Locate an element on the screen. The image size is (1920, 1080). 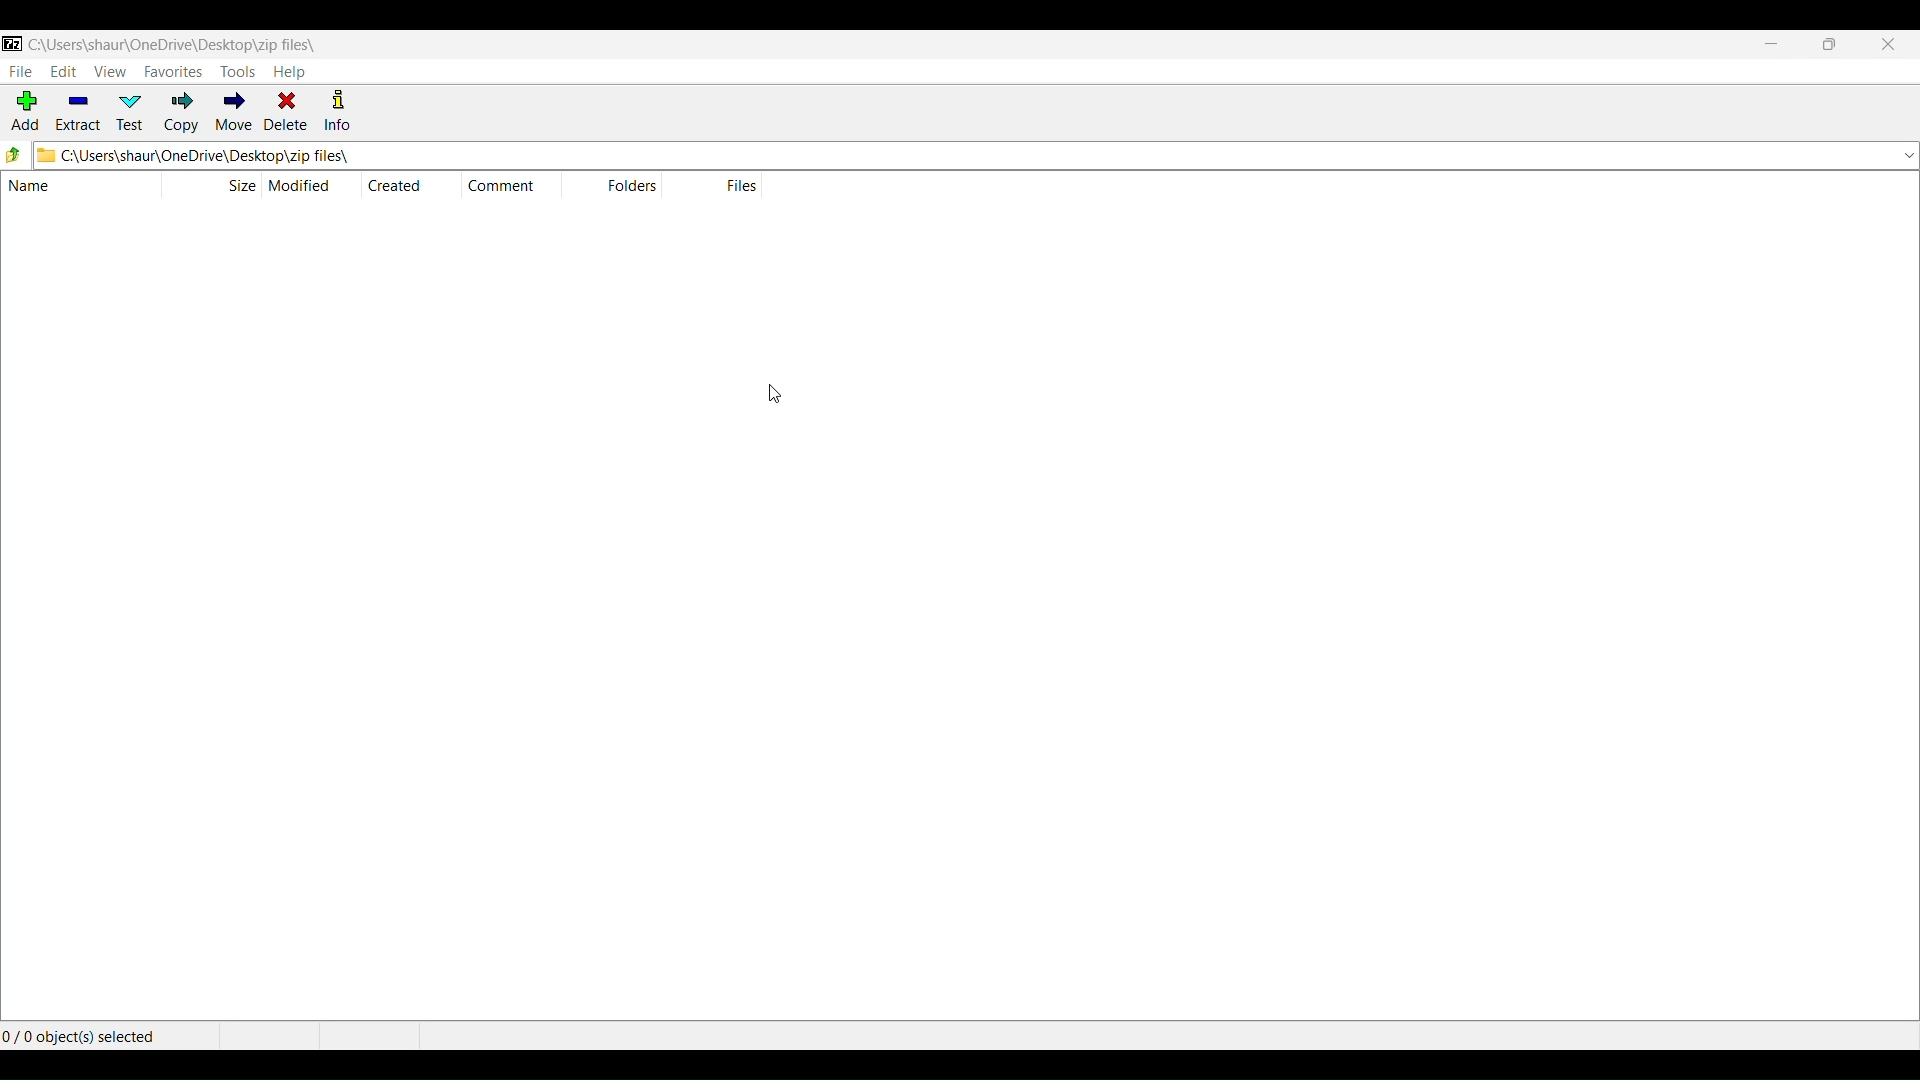
FILES is located at coordinates (740, 185).